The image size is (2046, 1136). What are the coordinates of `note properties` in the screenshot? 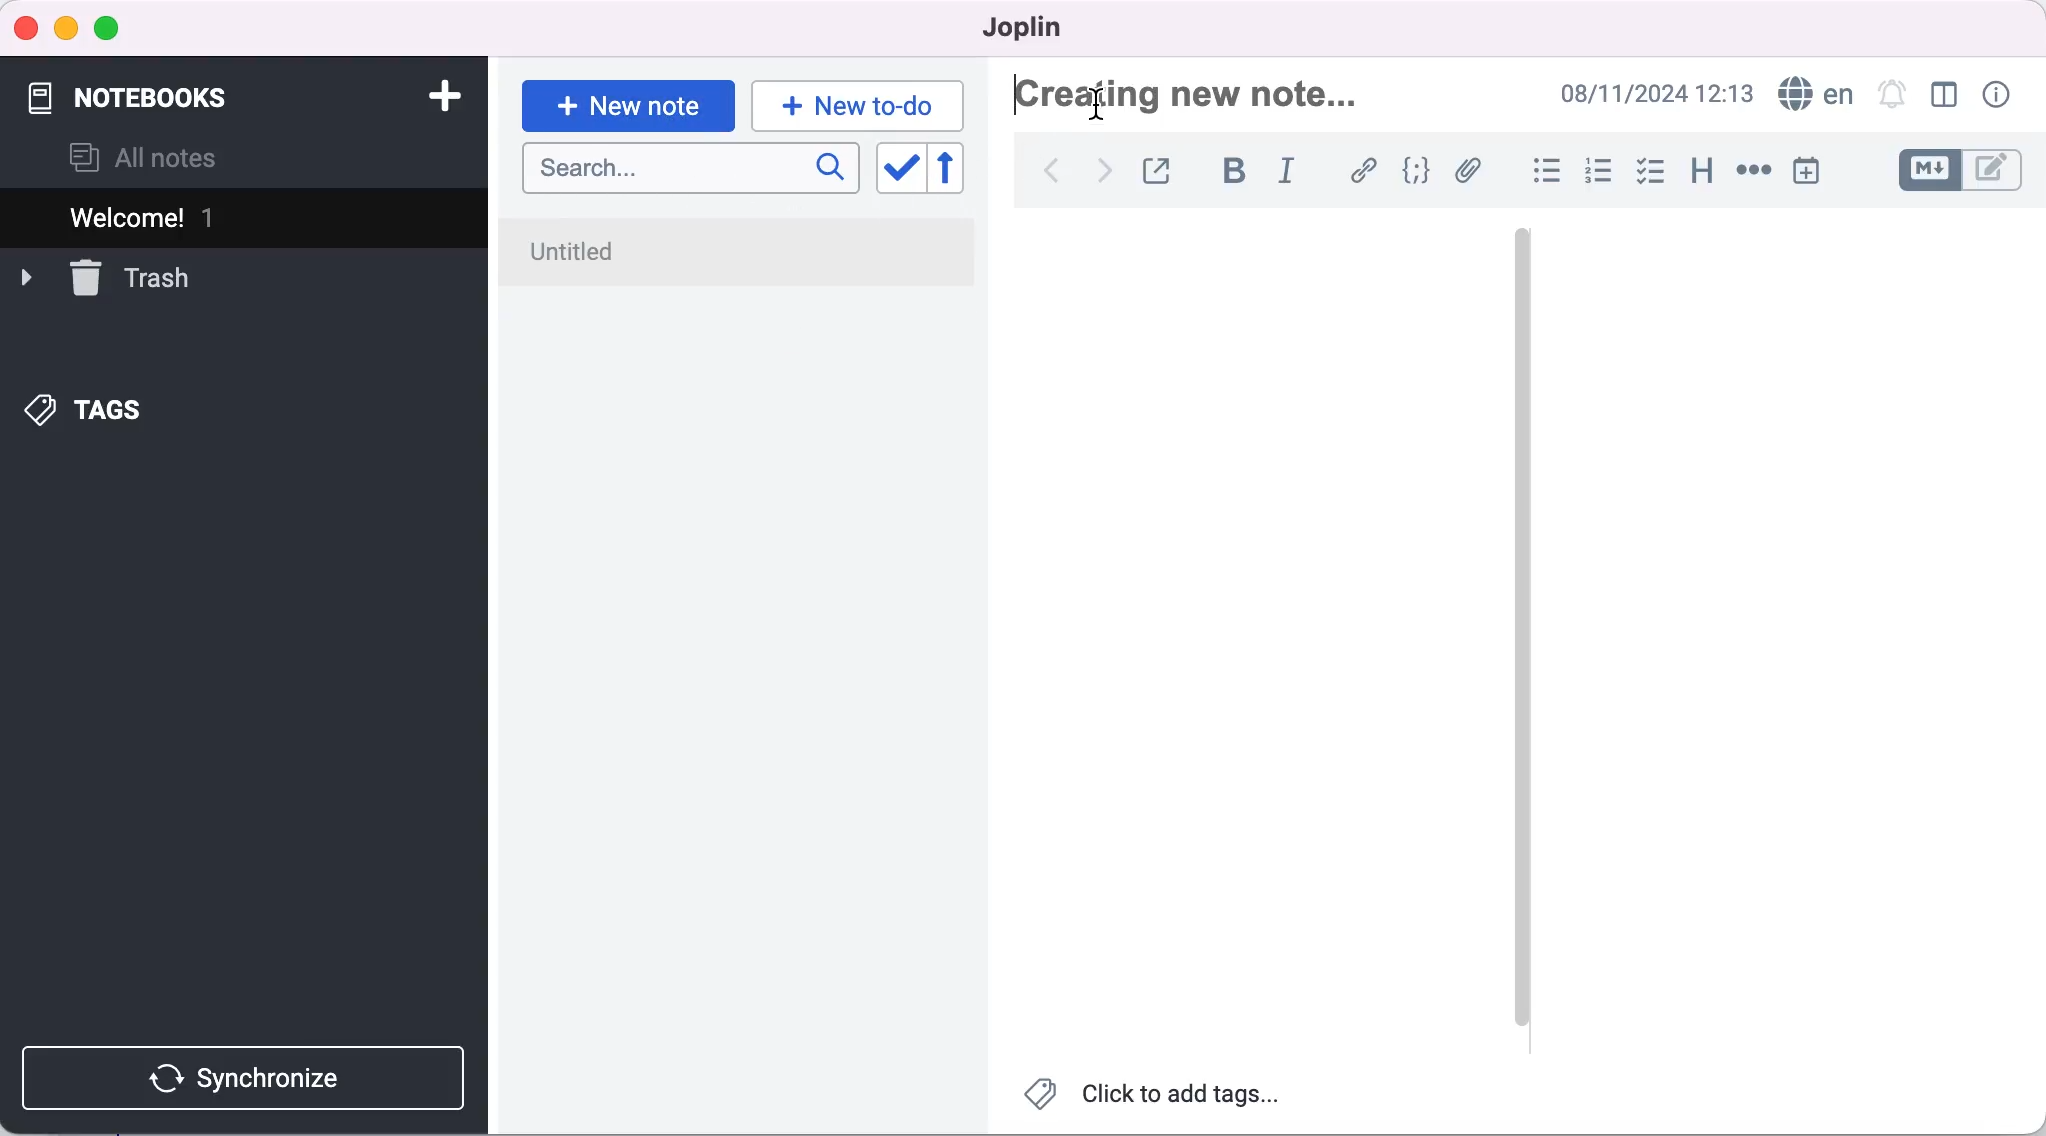 It's located at (1999, 95).